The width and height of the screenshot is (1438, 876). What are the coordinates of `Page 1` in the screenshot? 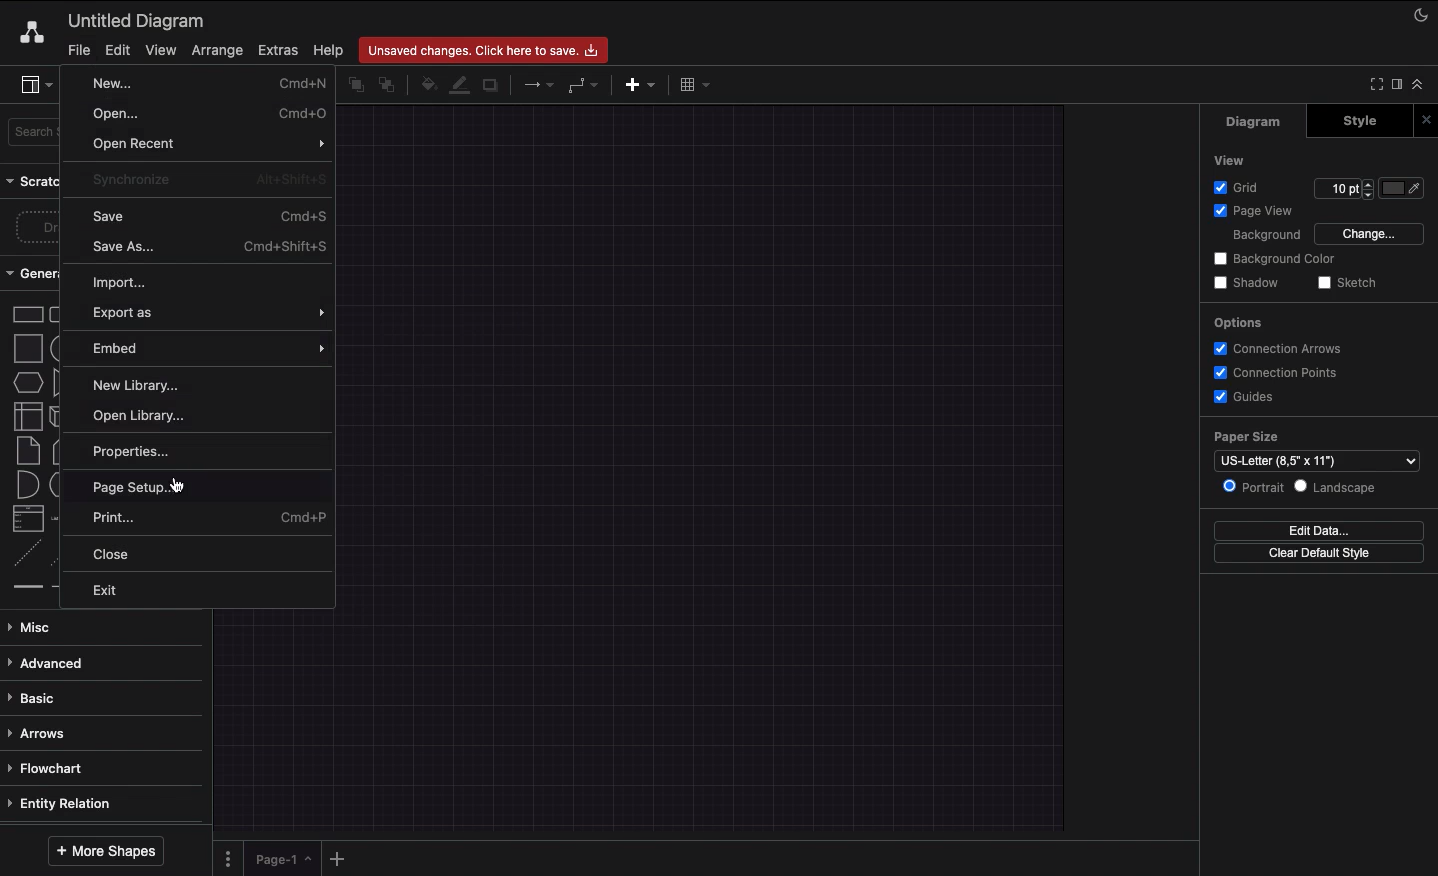 It's located at (280, 857).